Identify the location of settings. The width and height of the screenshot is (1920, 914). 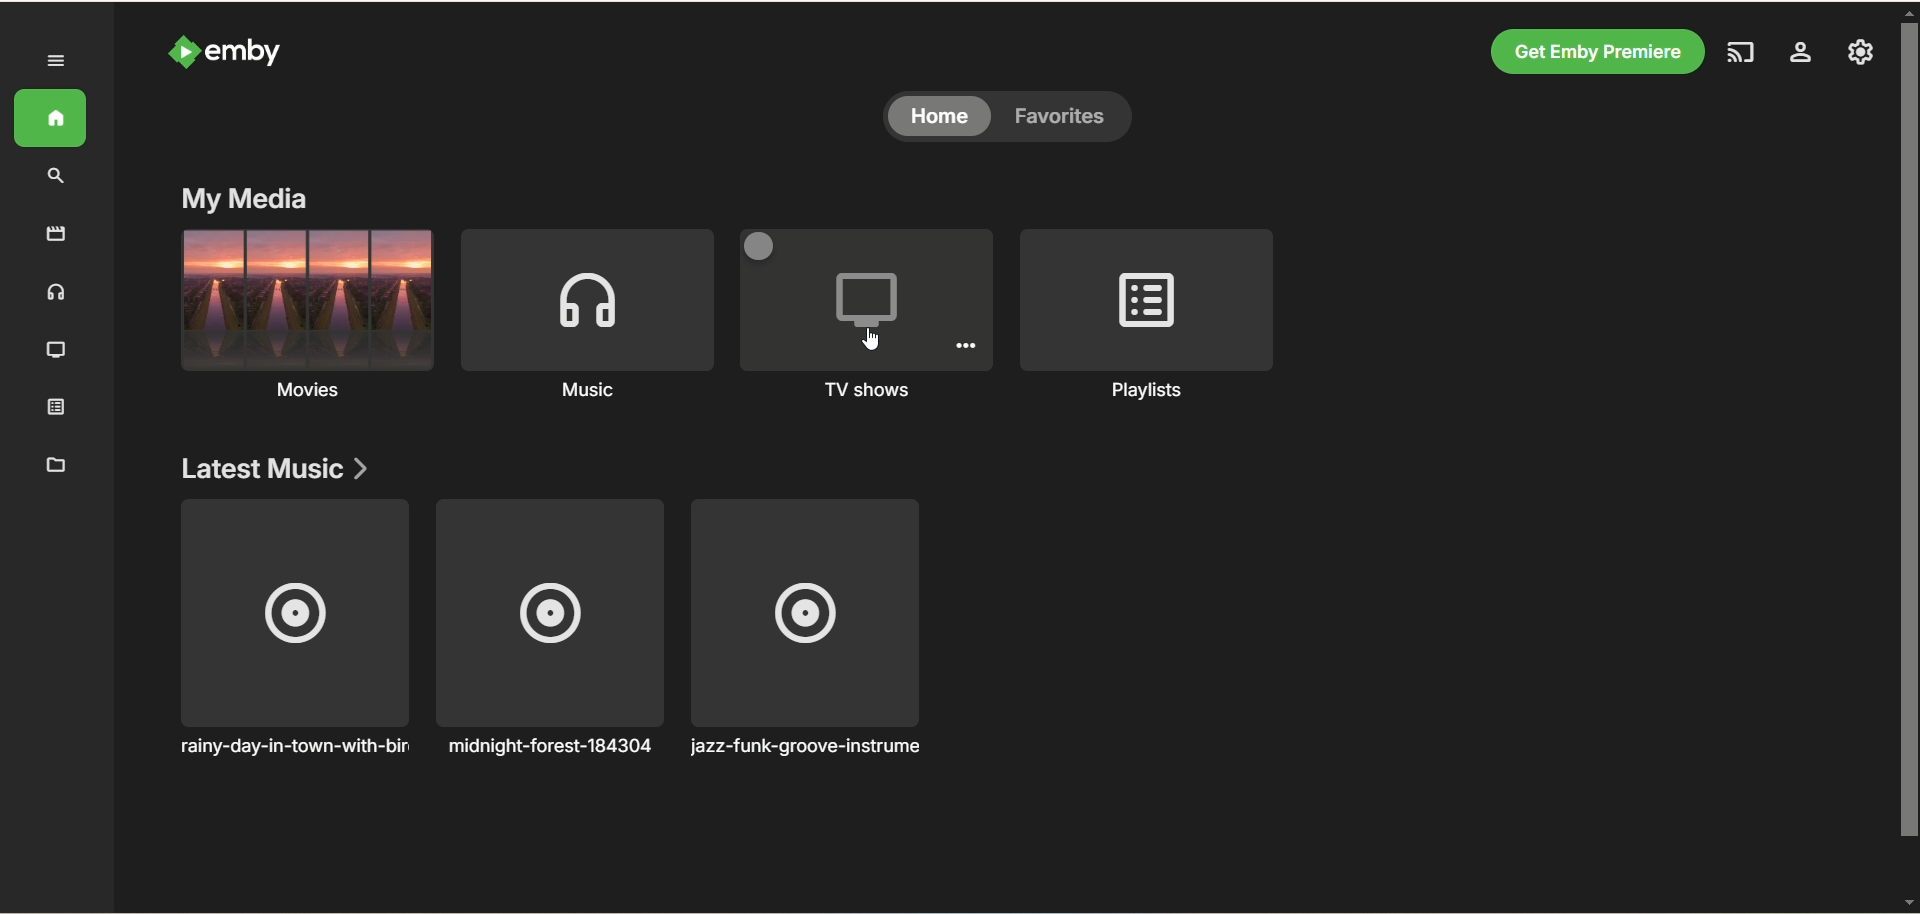
(1804, 53).